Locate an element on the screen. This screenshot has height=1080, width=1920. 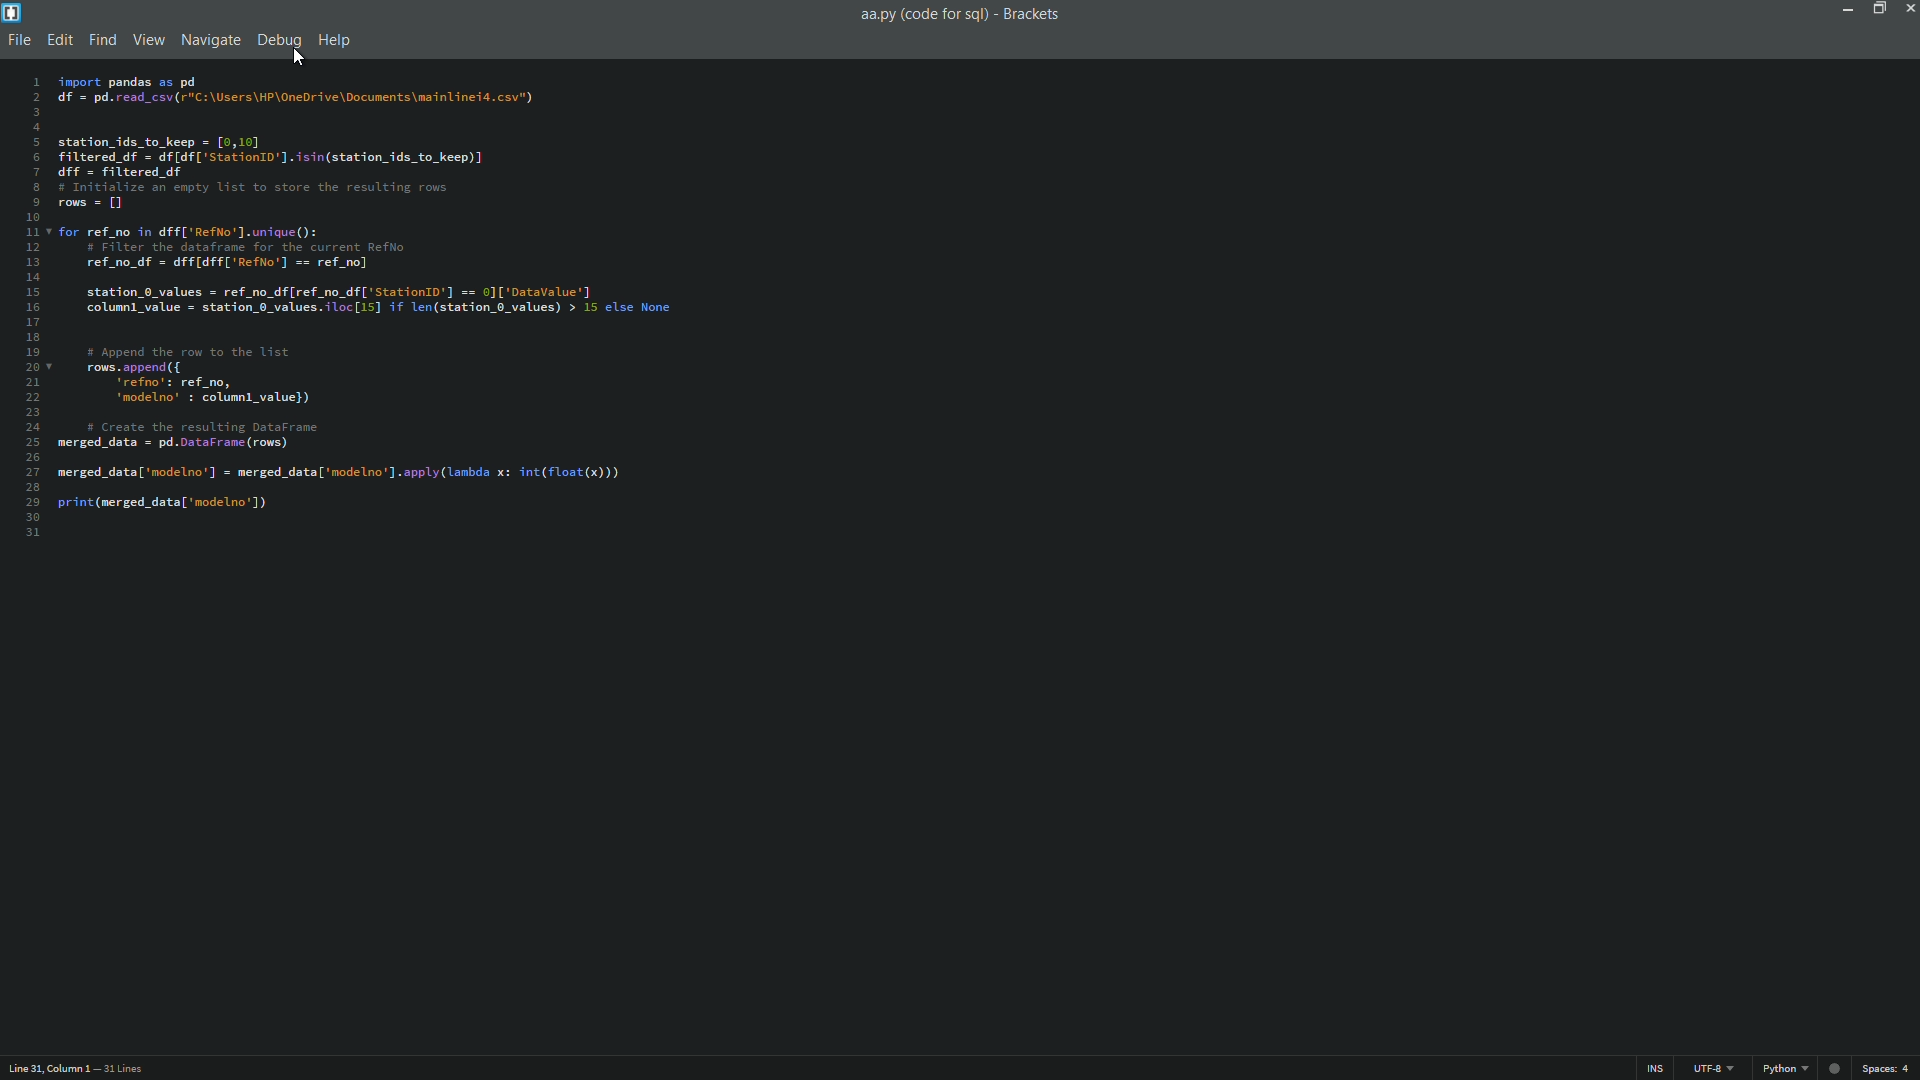
view menu is located at coordinates (147, 39).